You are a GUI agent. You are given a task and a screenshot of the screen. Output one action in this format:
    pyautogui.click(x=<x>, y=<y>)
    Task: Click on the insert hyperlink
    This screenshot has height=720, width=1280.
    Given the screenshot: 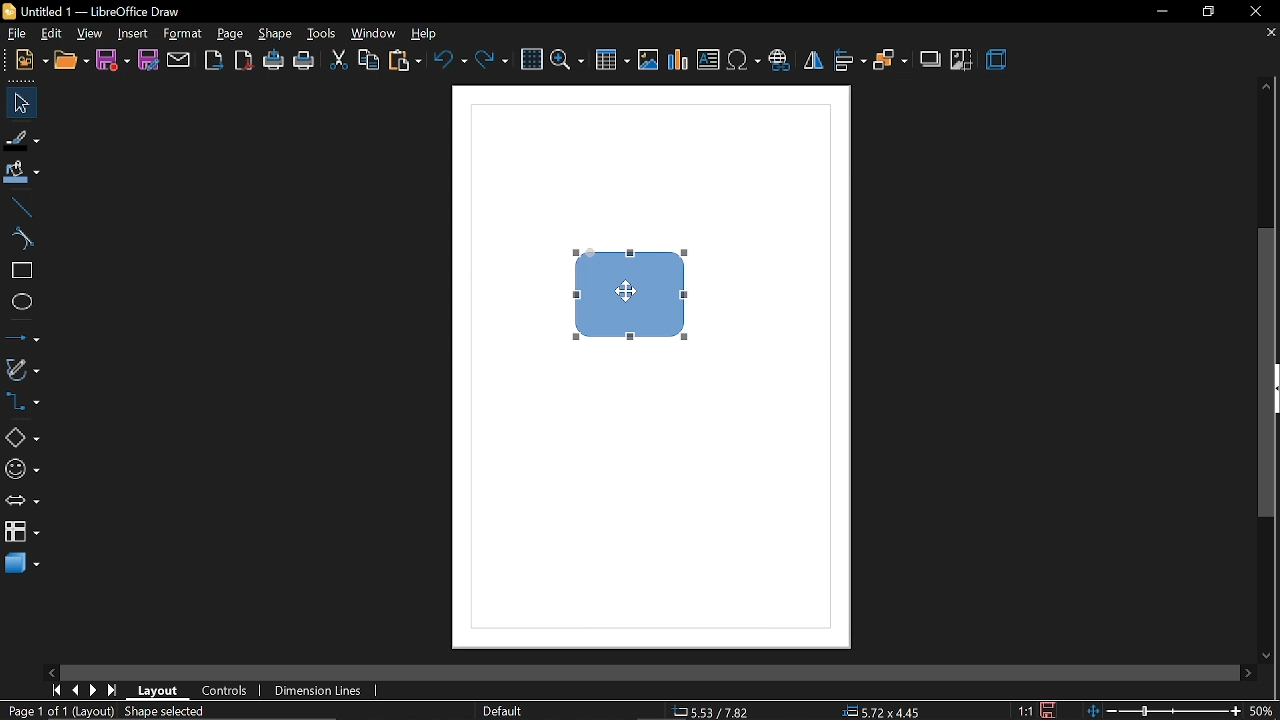 What is the action you would take?
    pyautogui.click(x=780, y=62)
    